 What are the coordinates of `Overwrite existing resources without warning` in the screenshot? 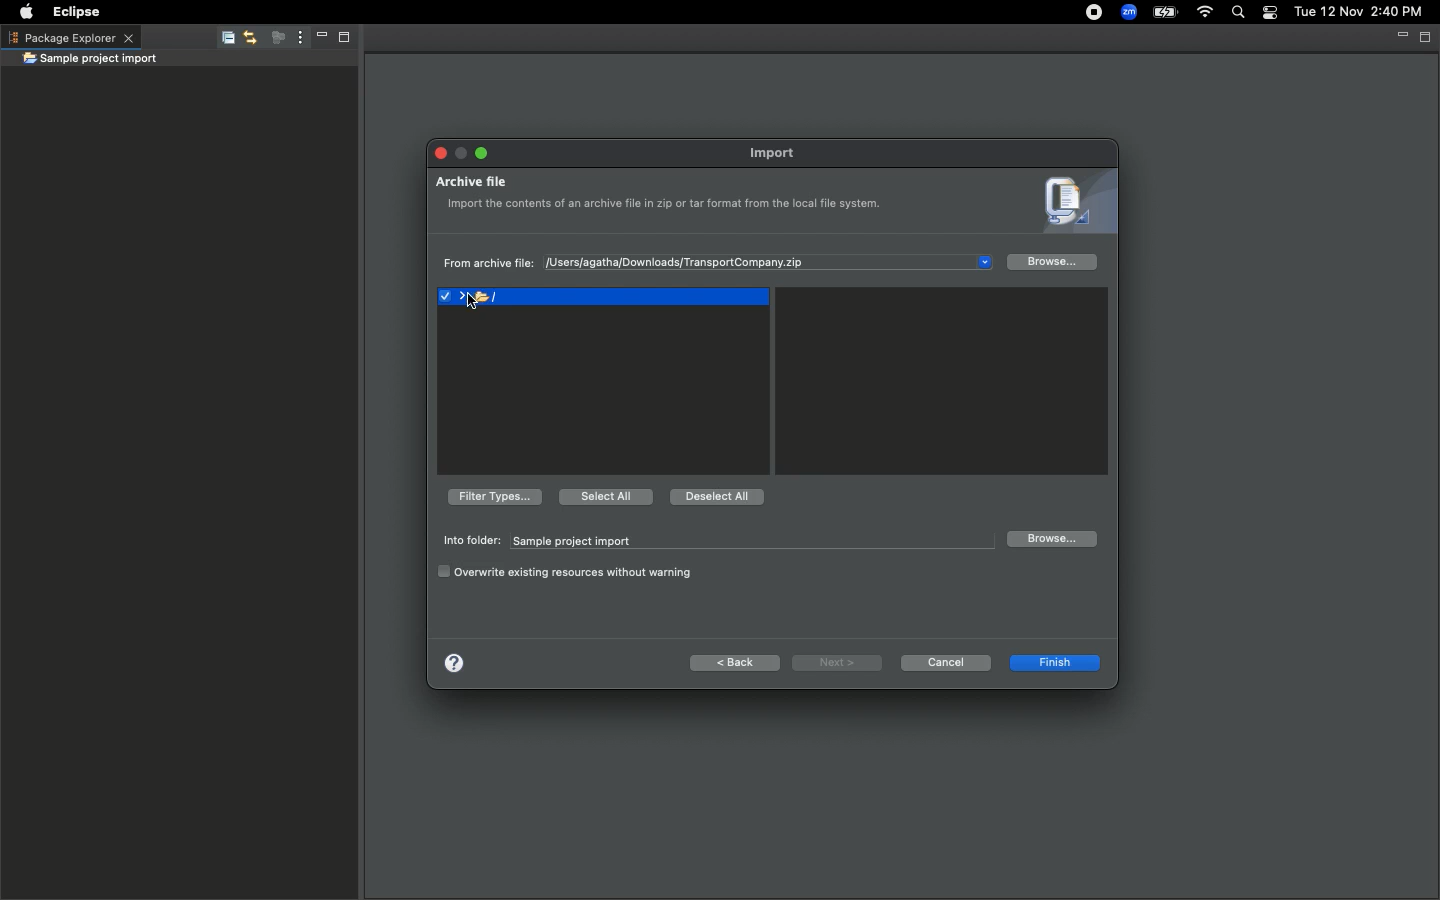 It's located at (568, 572).